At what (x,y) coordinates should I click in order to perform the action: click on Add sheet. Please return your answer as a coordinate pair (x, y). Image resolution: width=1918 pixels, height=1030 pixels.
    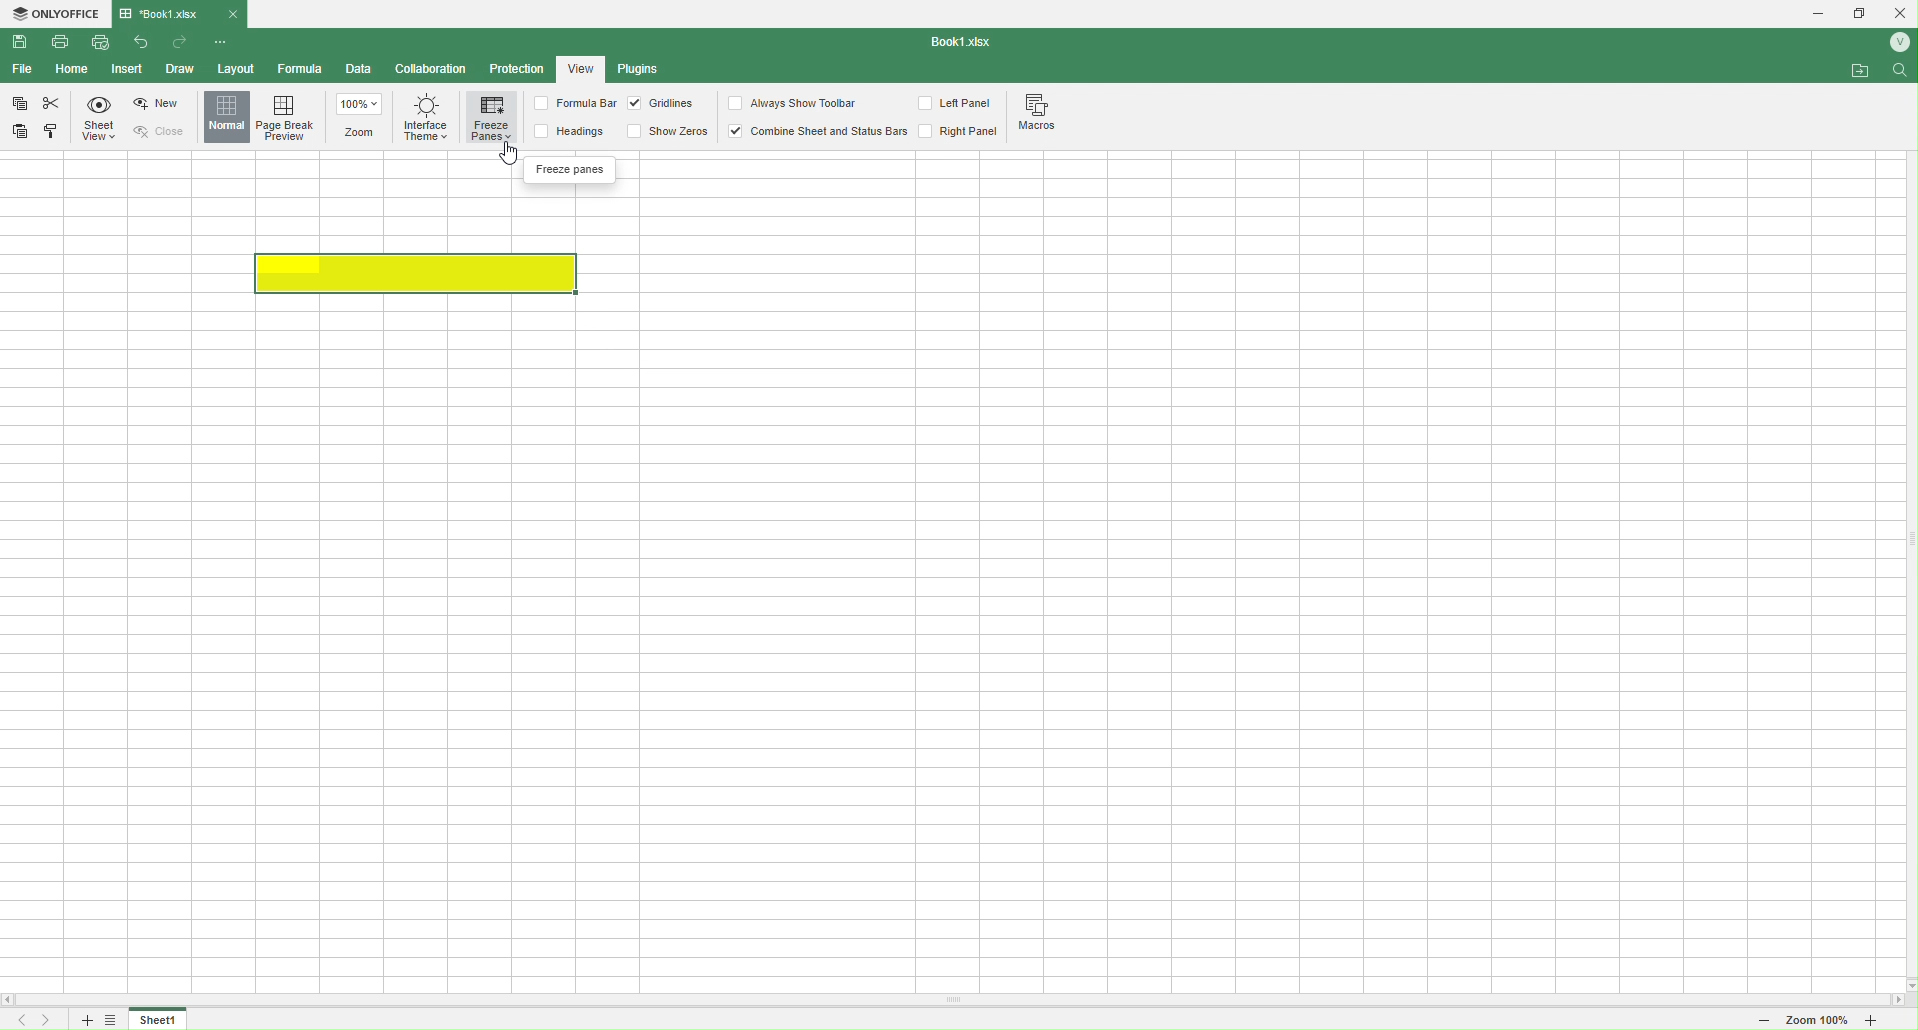
    Looking at the image, I should click on (84, 1020).